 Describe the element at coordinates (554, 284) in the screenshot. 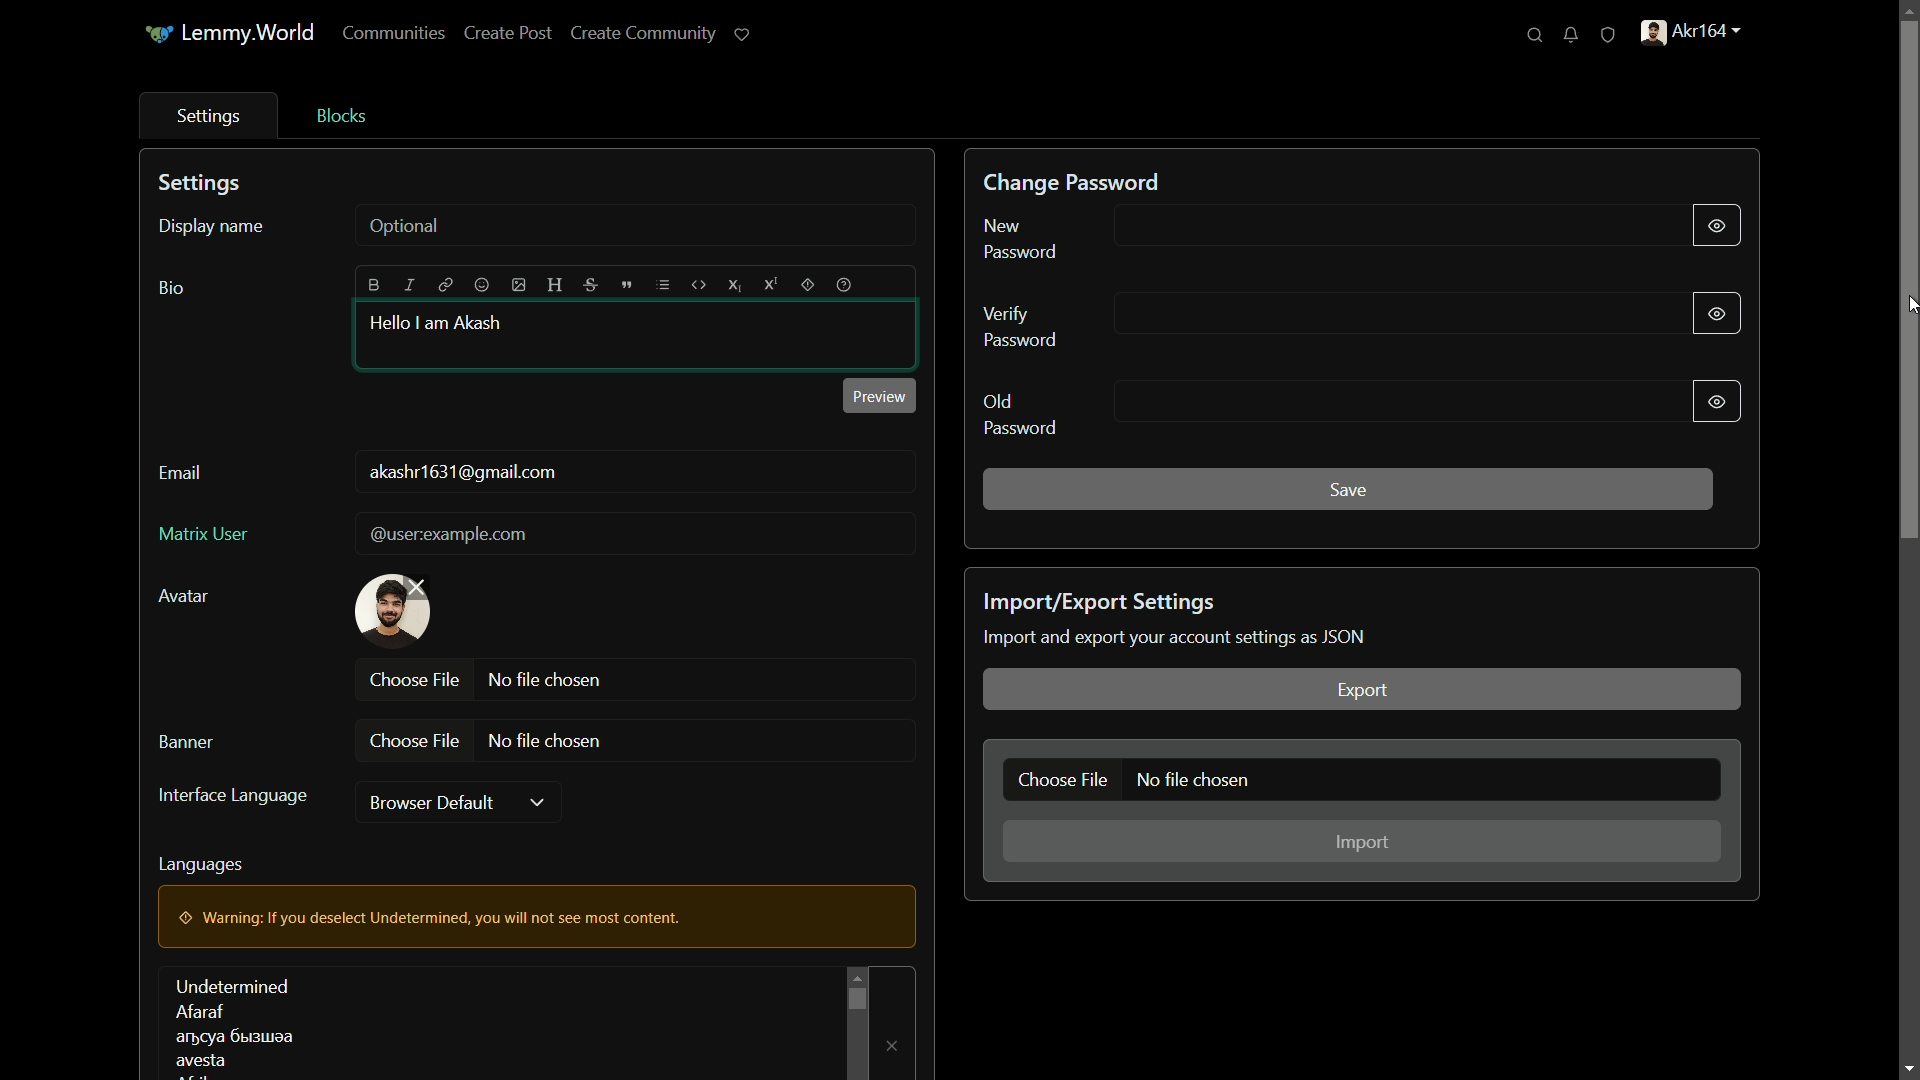

I see `header` at that location.